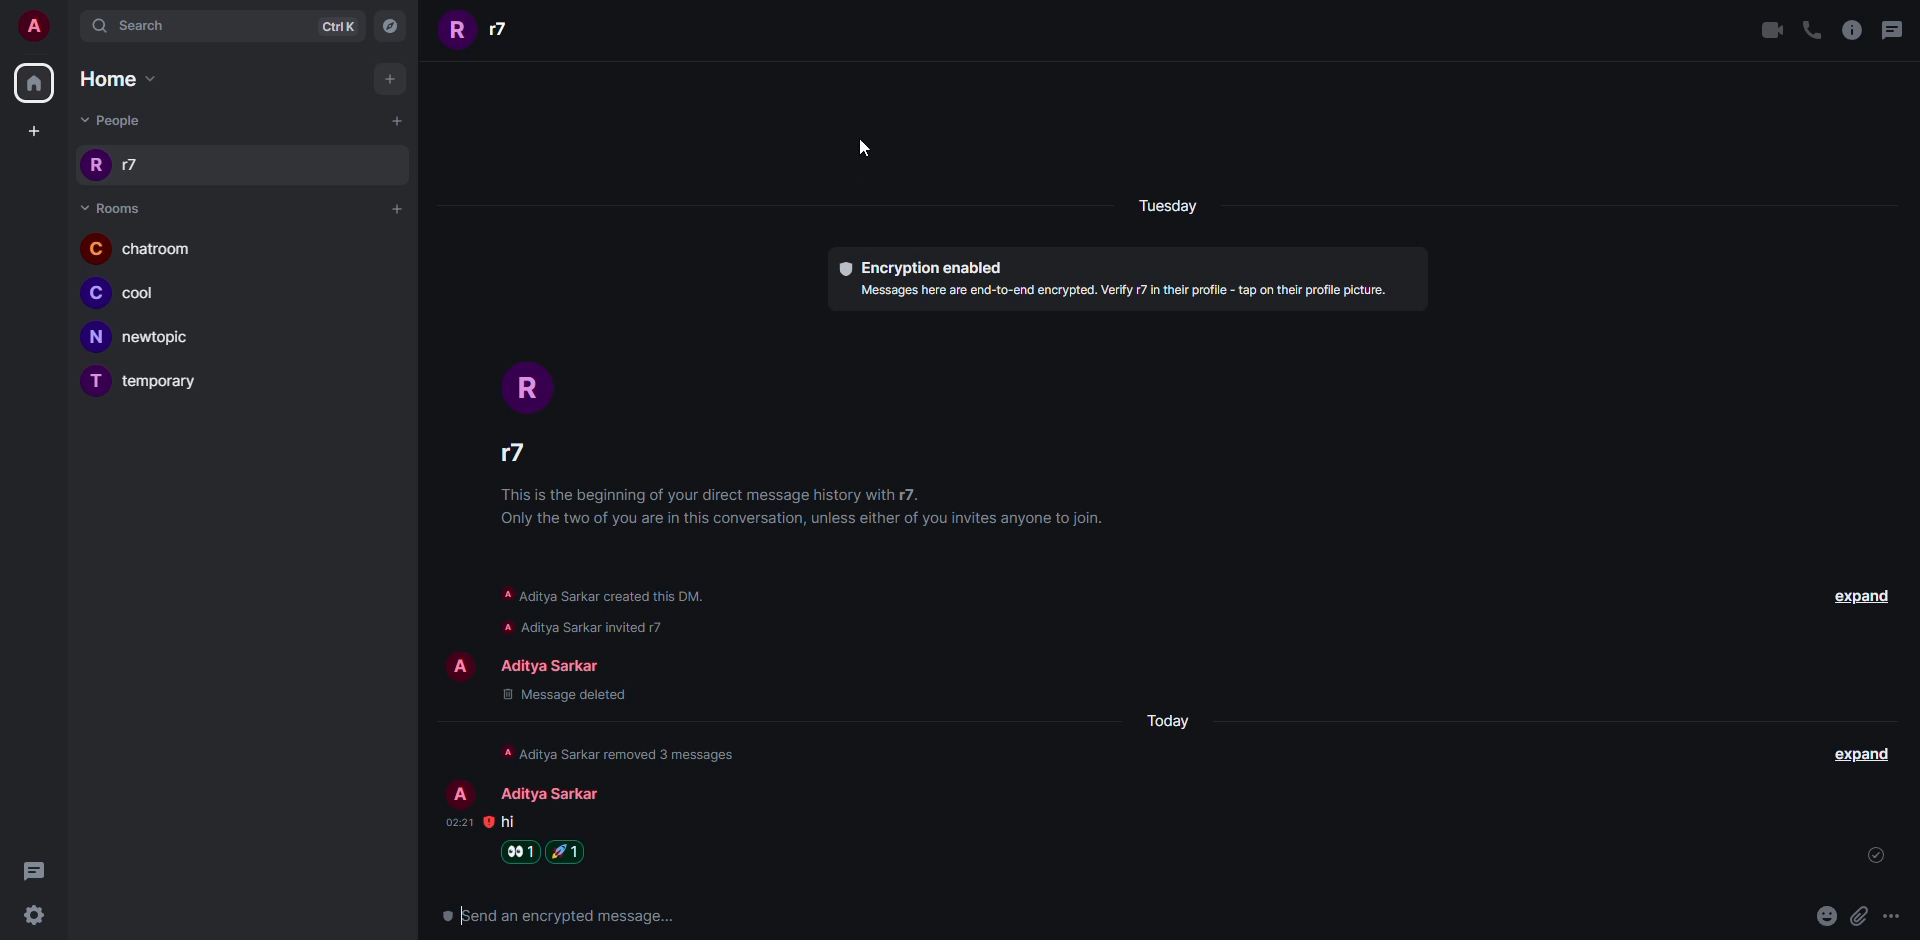  I want to click on people, so click(112, 166).